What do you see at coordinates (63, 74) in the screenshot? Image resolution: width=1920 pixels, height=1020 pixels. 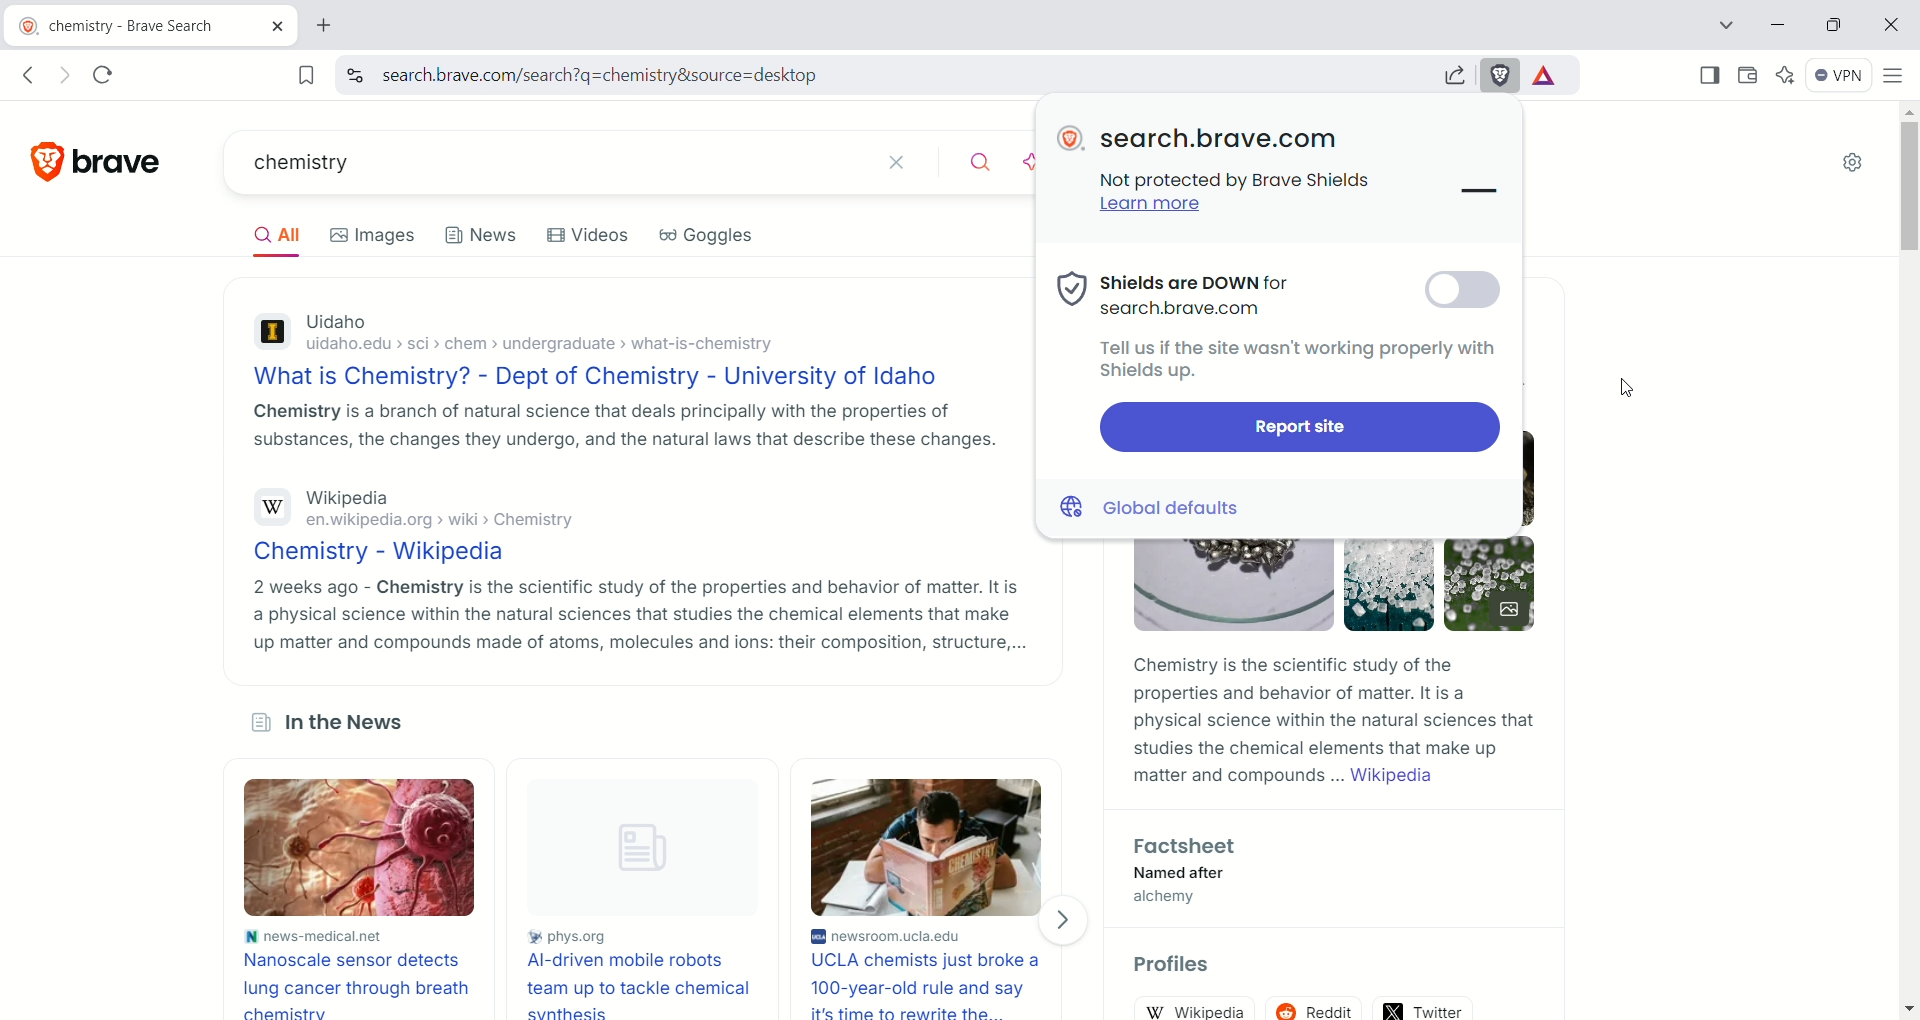 I see `click to go forward, hold to see history` at bounding box center [63, 74].